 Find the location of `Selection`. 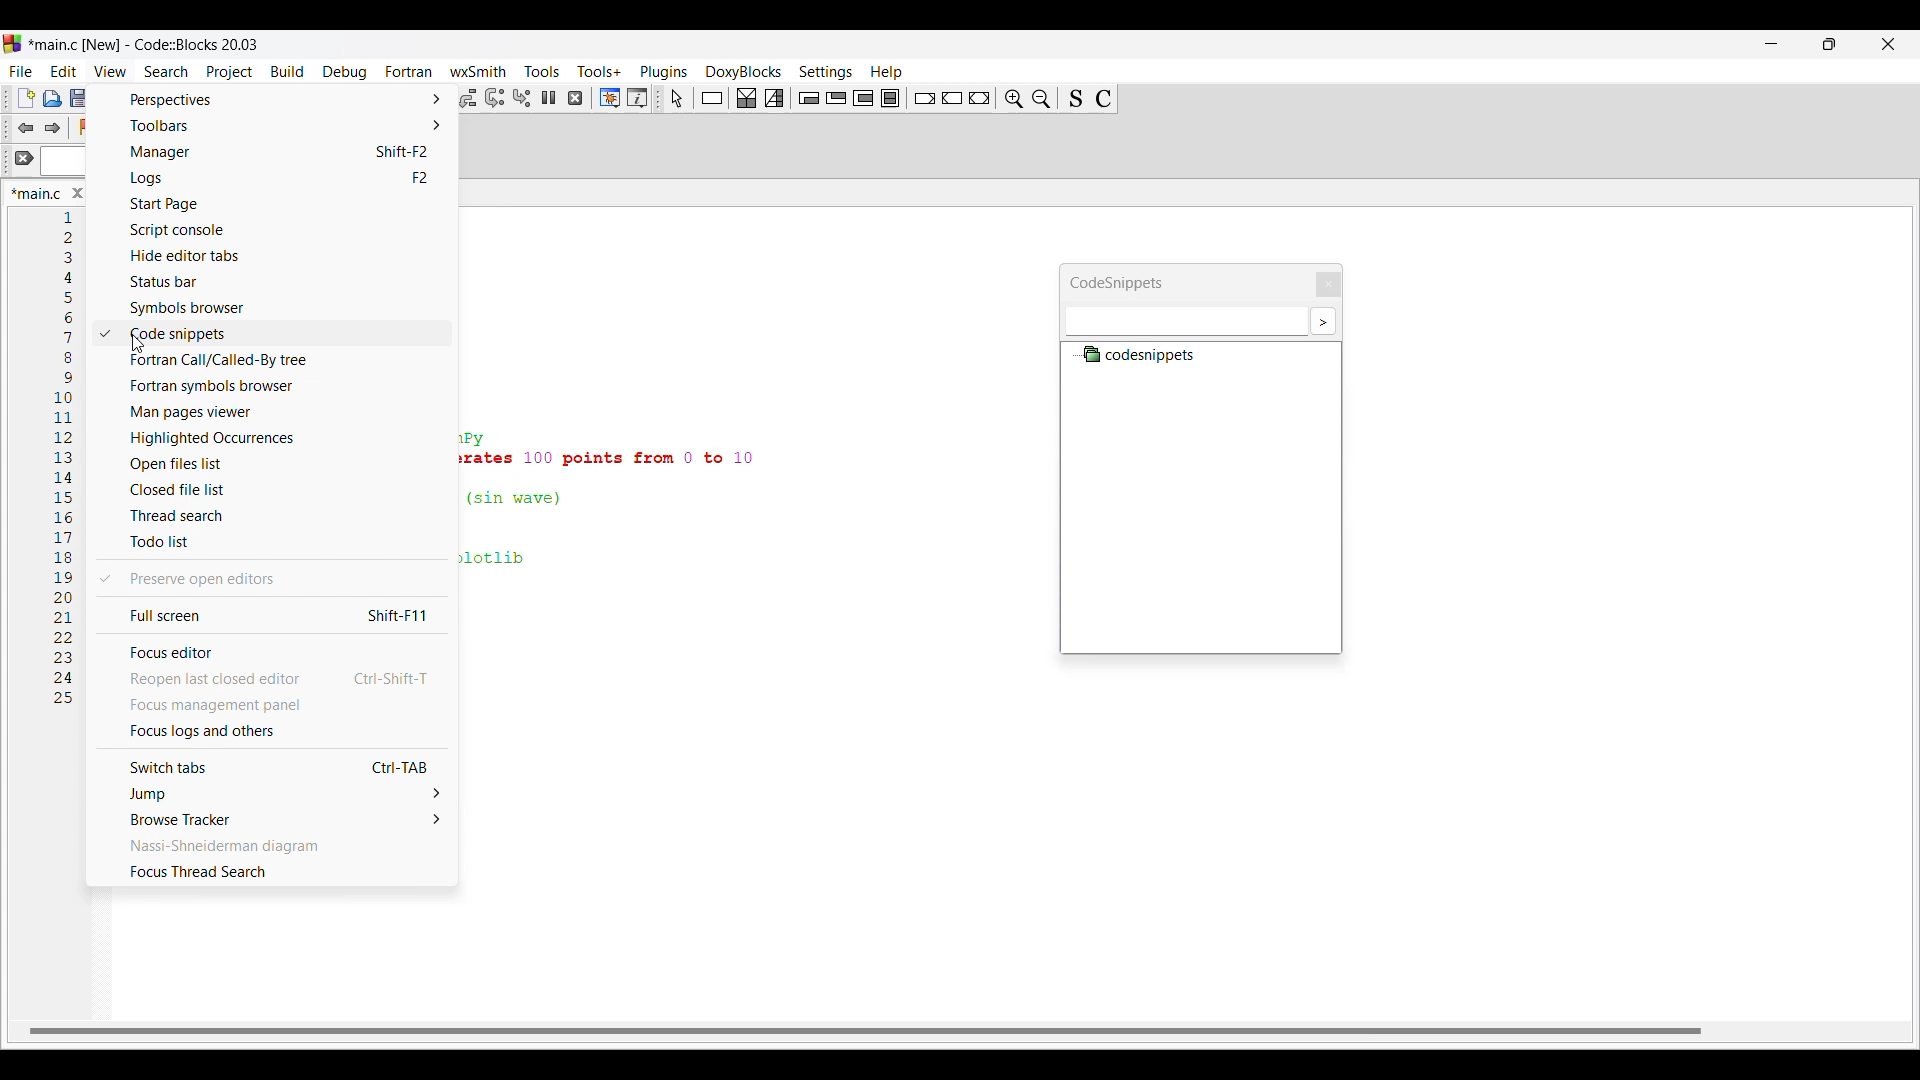

Selection is located at coordinates (774, 98).